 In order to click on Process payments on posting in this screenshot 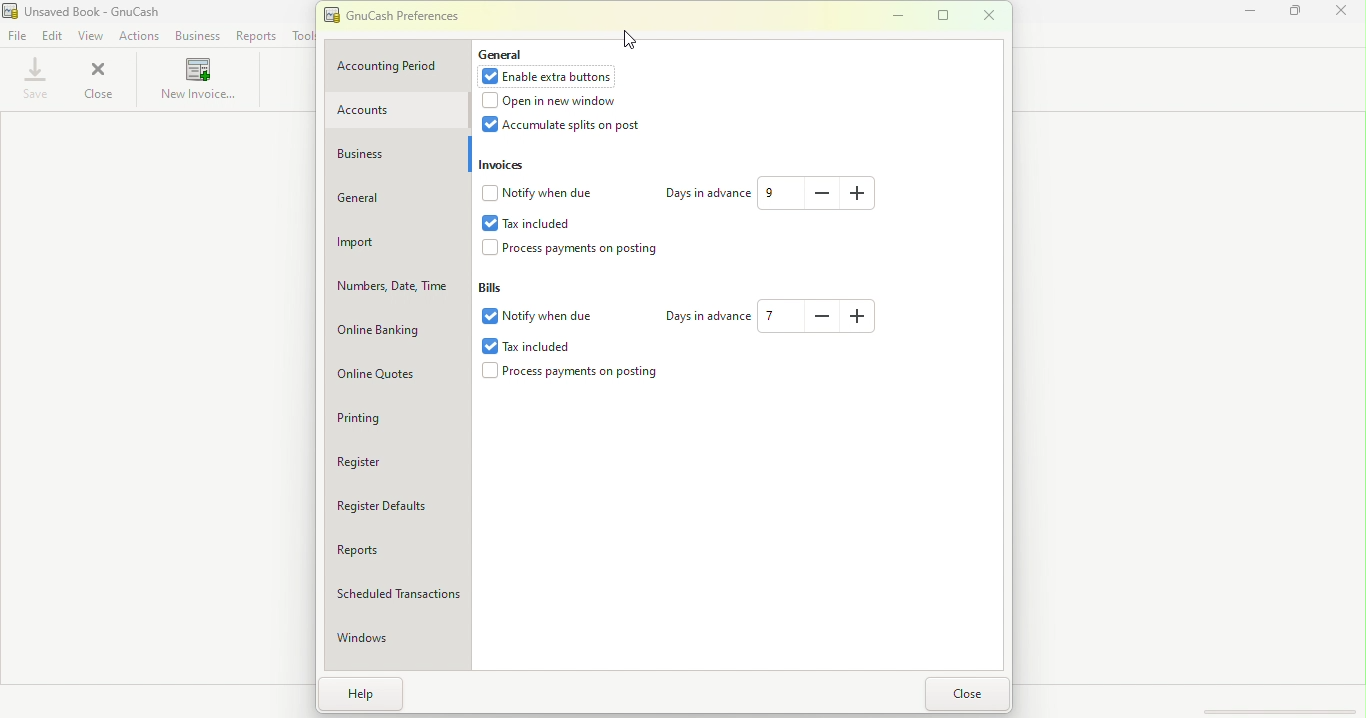, I will do `click(580, 379)`.